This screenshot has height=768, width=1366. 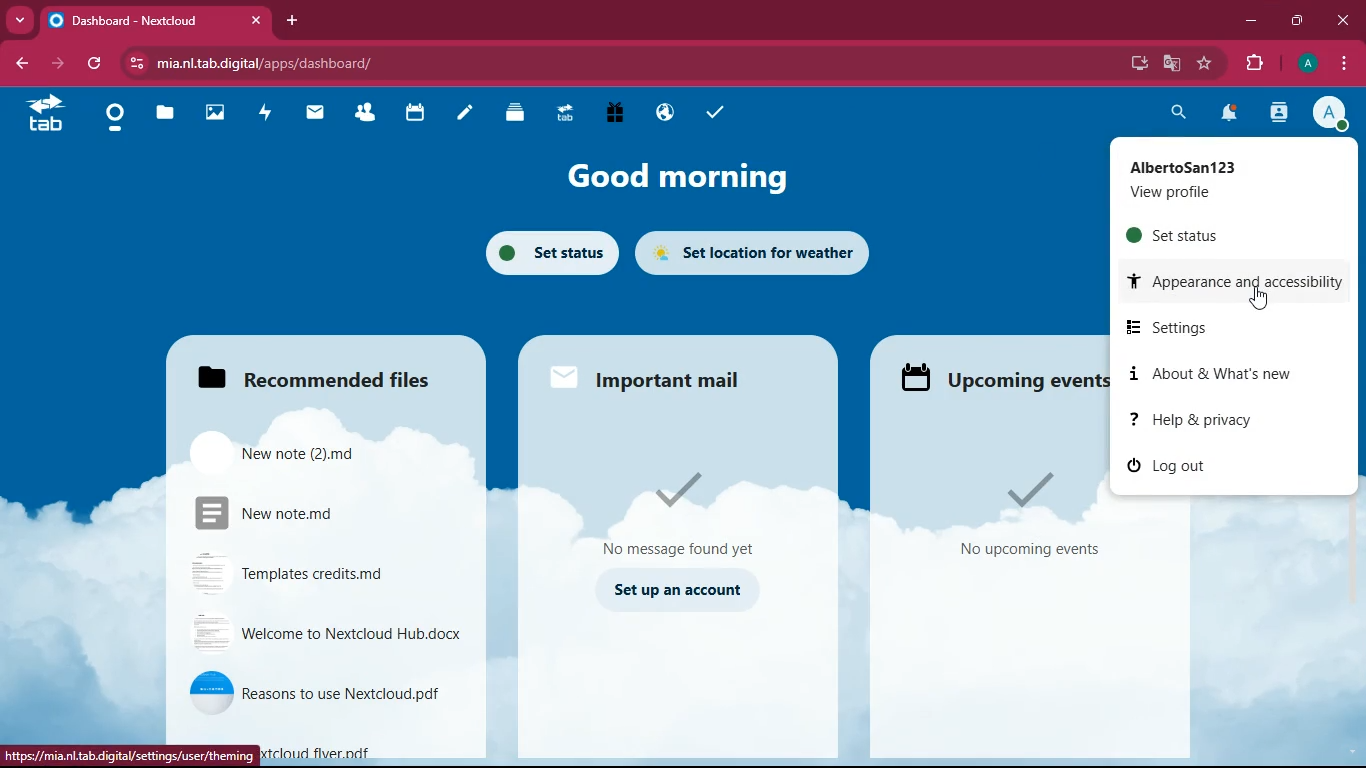 I want to click on mail, so click(x=316, y=115).